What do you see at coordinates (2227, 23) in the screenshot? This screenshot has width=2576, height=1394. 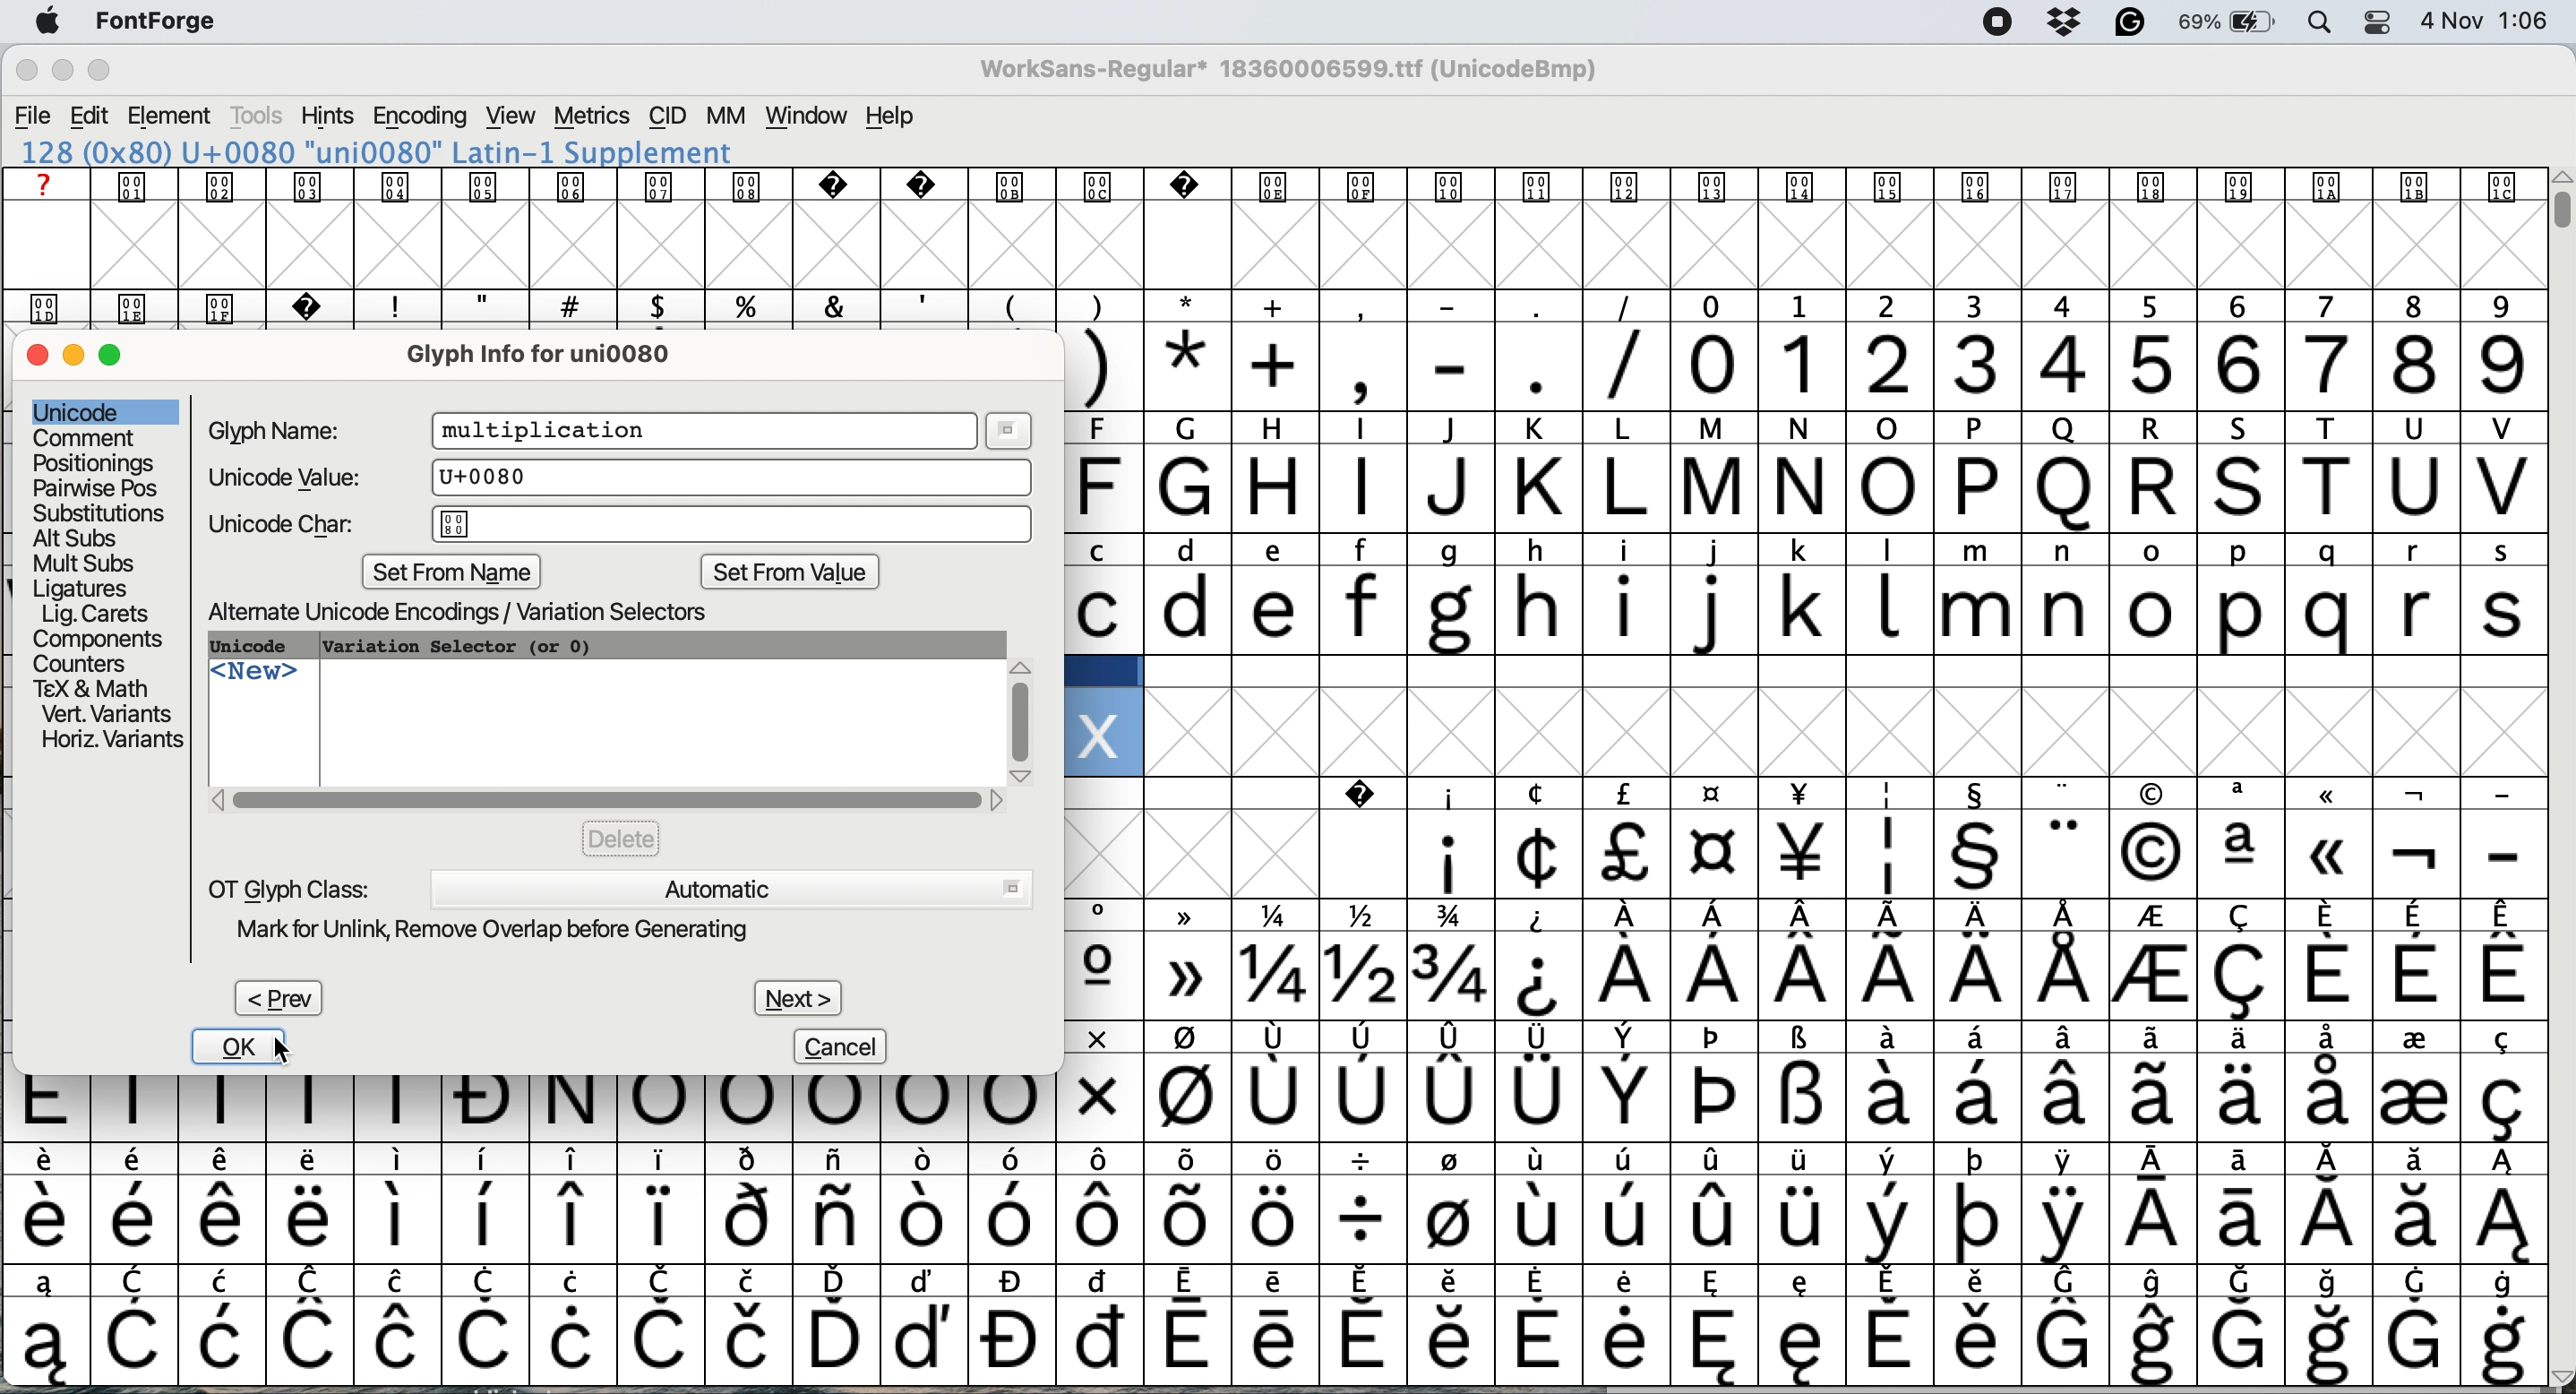 I see `battery` at bounding box center [2227, 23].